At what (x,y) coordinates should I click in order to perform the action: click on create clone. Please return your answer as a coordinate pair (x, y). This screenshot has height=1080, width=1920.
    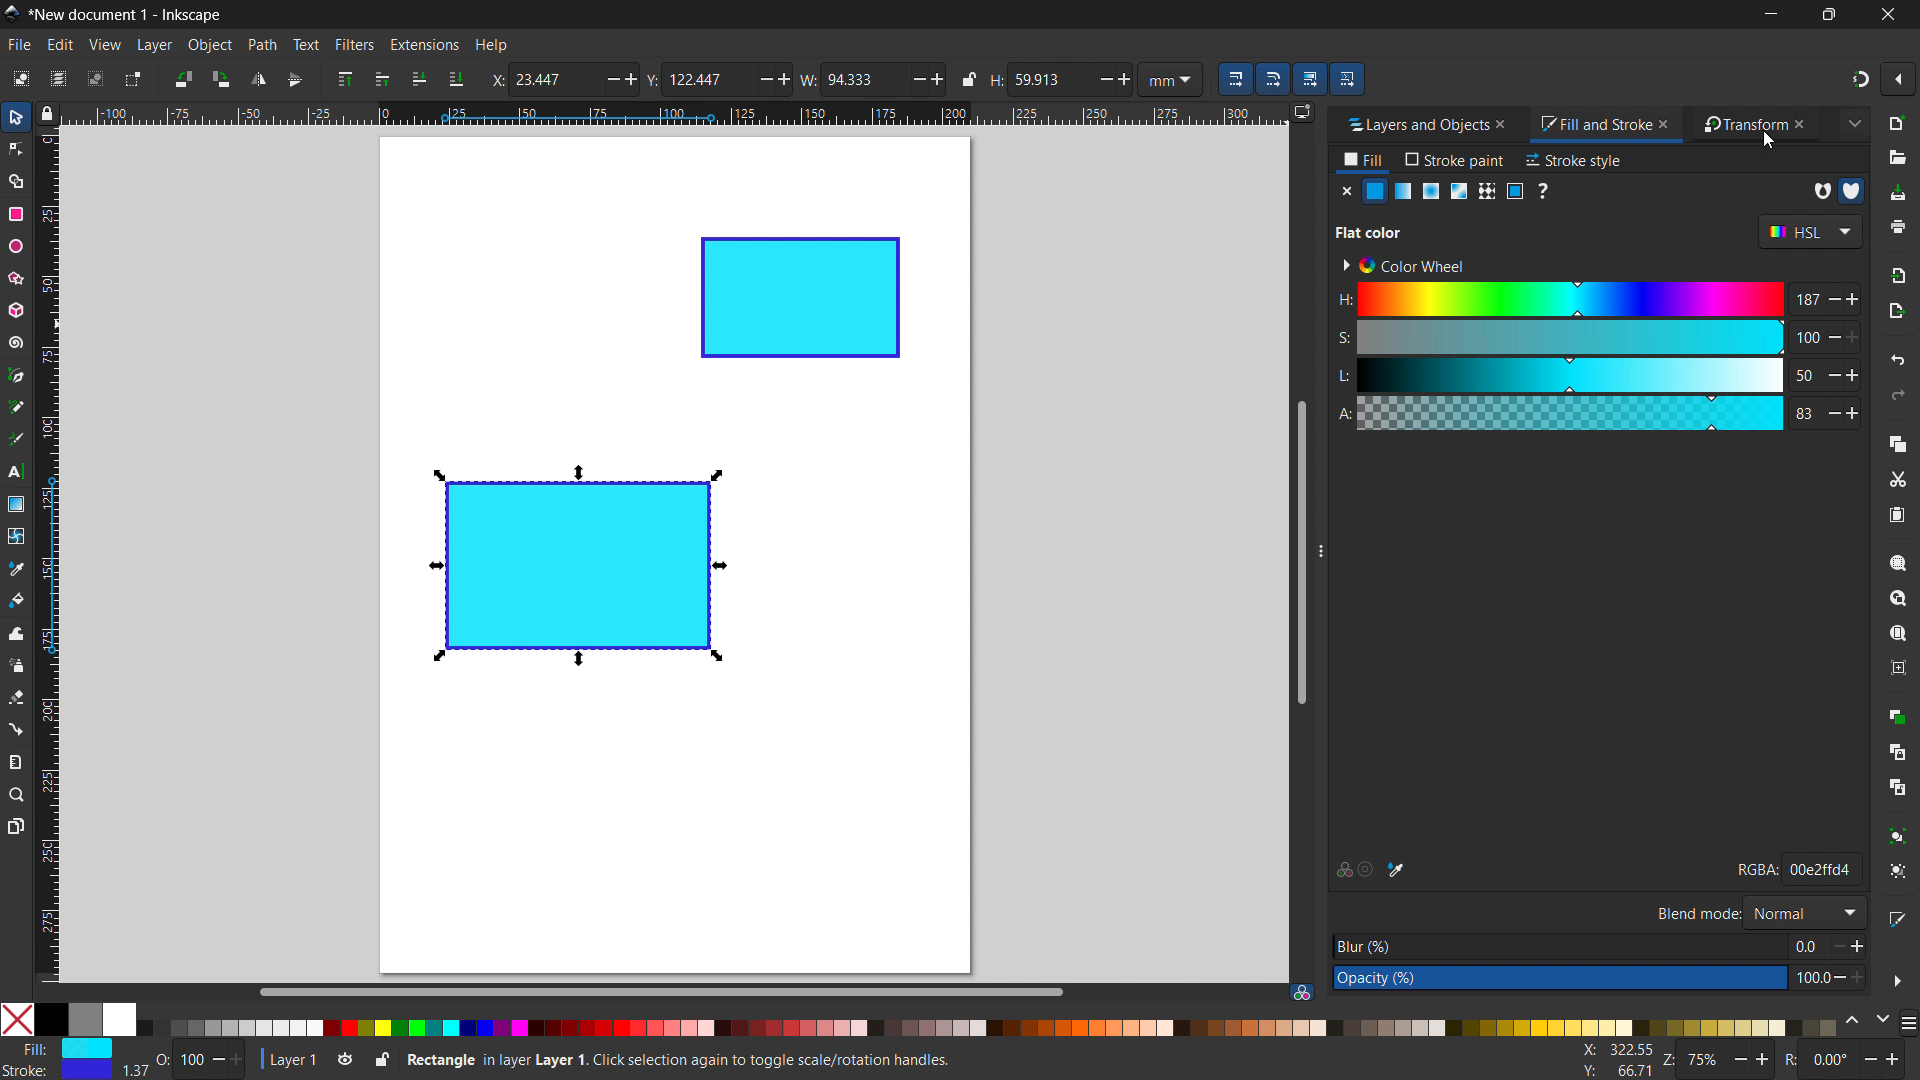
    Looking at the image, I should click on (1896, 750).